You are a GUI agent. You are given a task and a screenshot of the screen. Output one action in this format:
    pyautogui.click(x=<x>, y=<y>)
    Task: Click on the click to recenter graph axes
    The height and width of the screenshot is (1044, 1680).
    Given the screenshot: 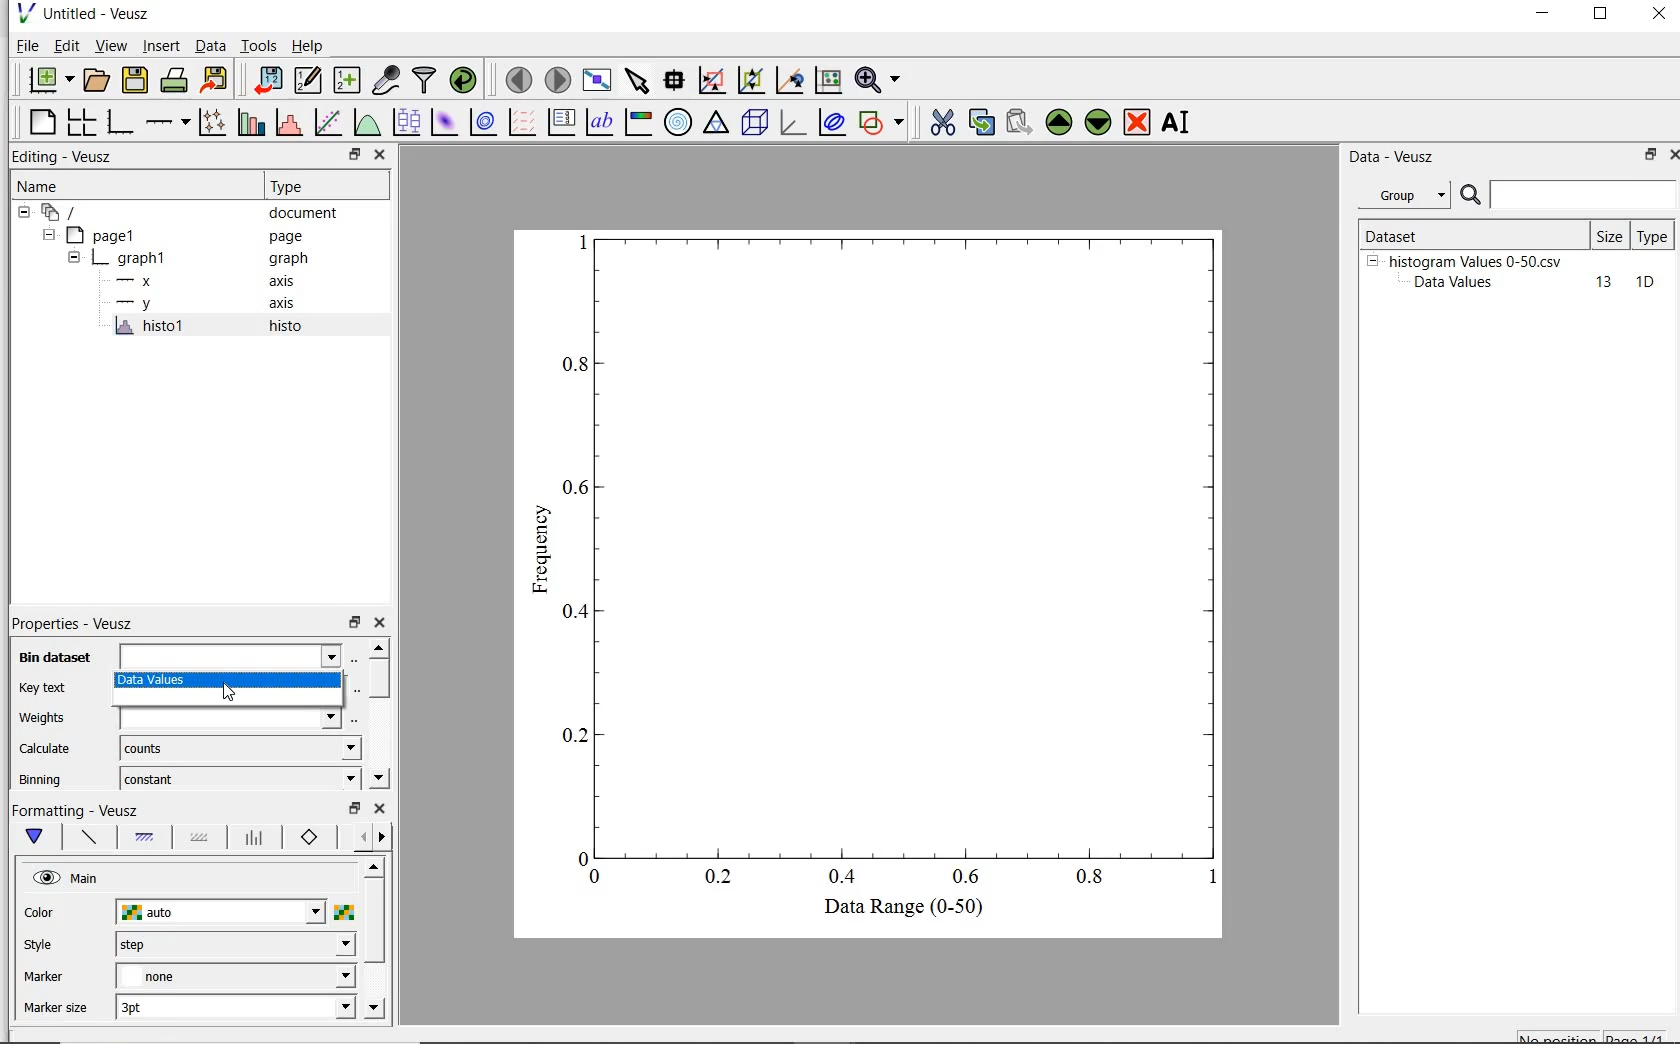 What is the action you would take?
    pyautogui.click(x=827, y=81)
    